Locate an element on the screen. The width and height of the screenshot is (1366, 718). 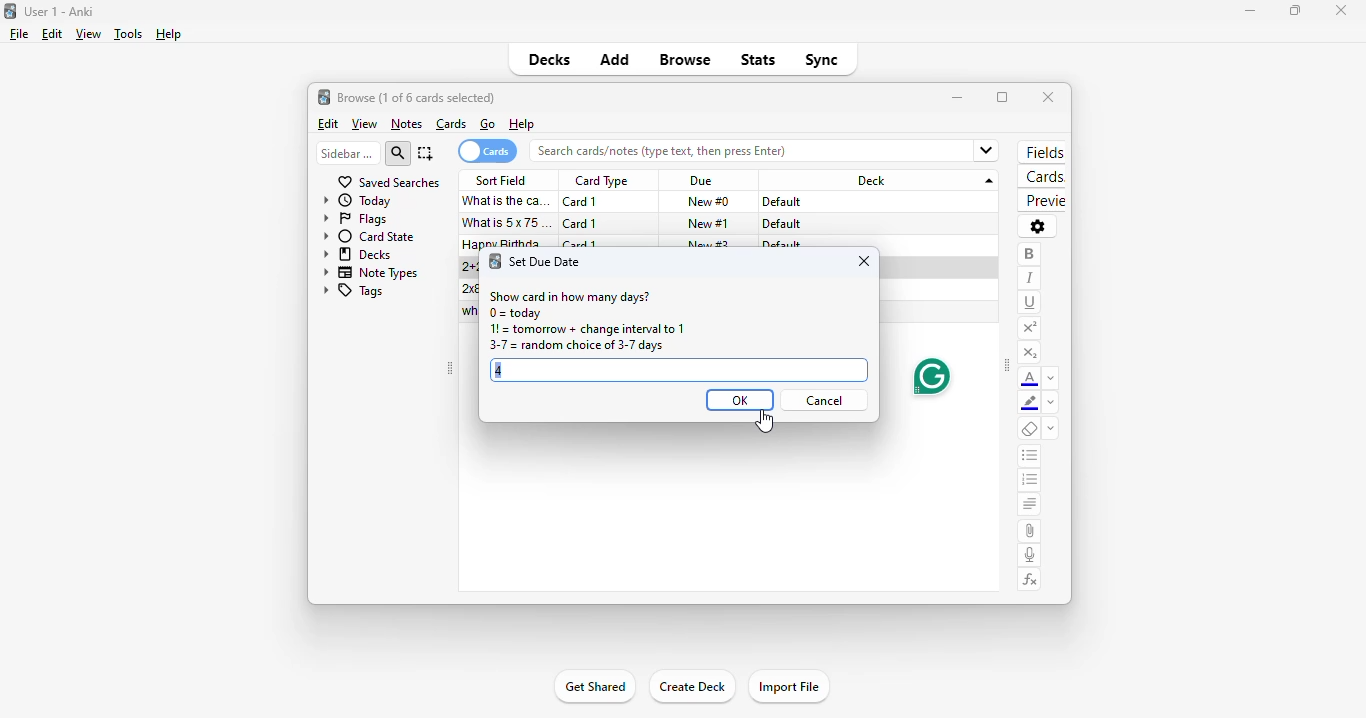
italic is located at coordinates (1029, 278).